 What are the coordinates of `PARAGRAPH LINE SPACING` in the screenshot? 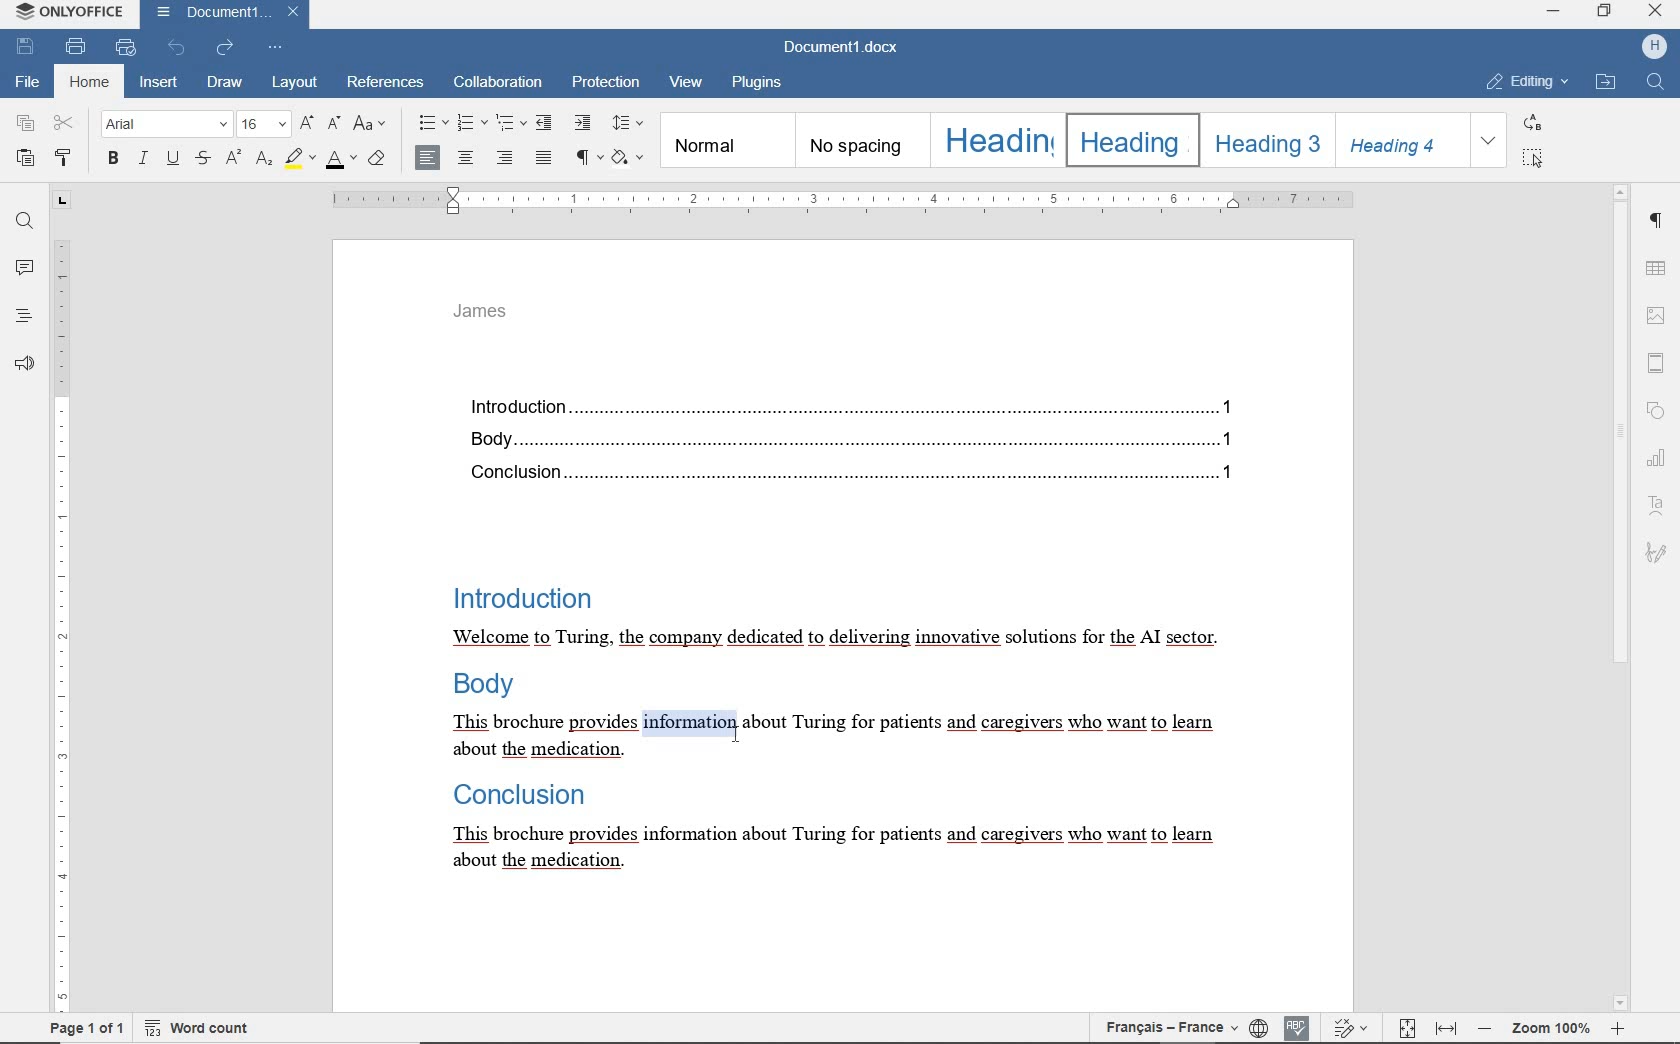 It's located at (629, 124).